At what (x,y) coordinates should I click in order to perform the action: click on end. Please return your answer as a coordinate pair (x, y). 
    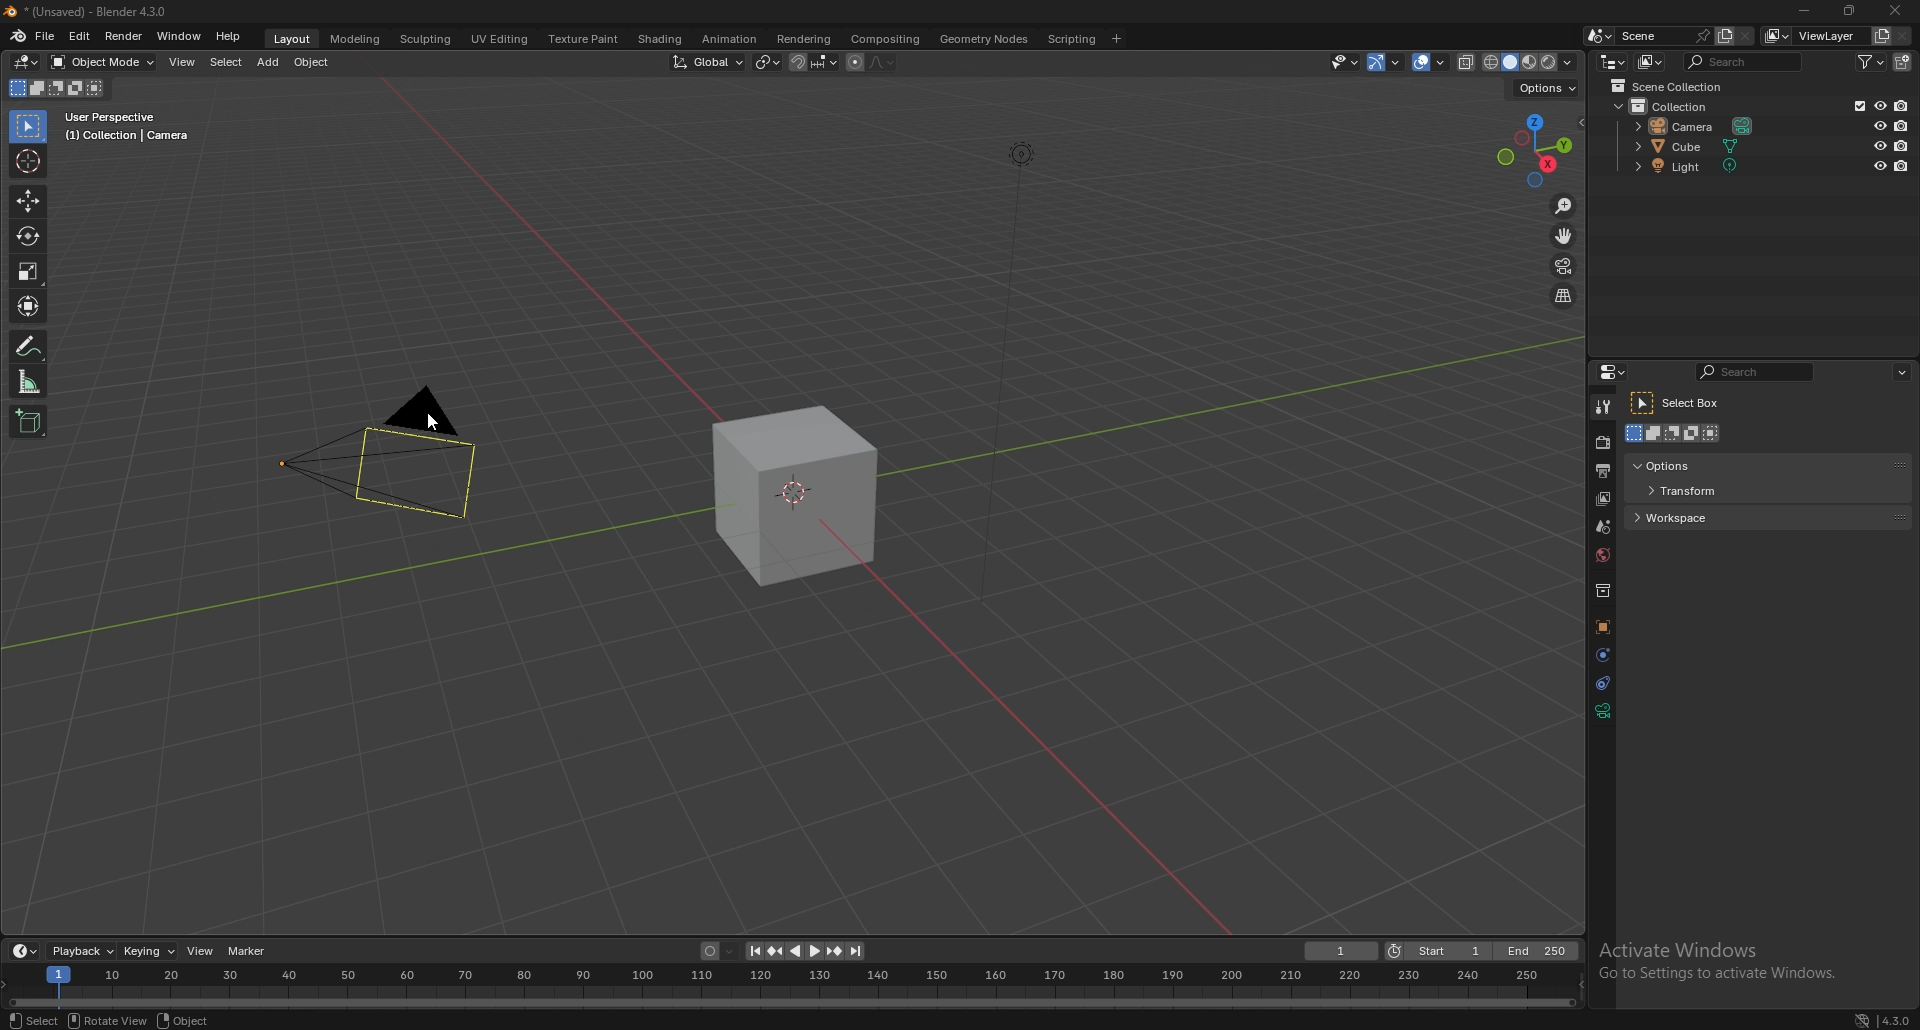
    Looking at the image, I should click on (1539, 951).